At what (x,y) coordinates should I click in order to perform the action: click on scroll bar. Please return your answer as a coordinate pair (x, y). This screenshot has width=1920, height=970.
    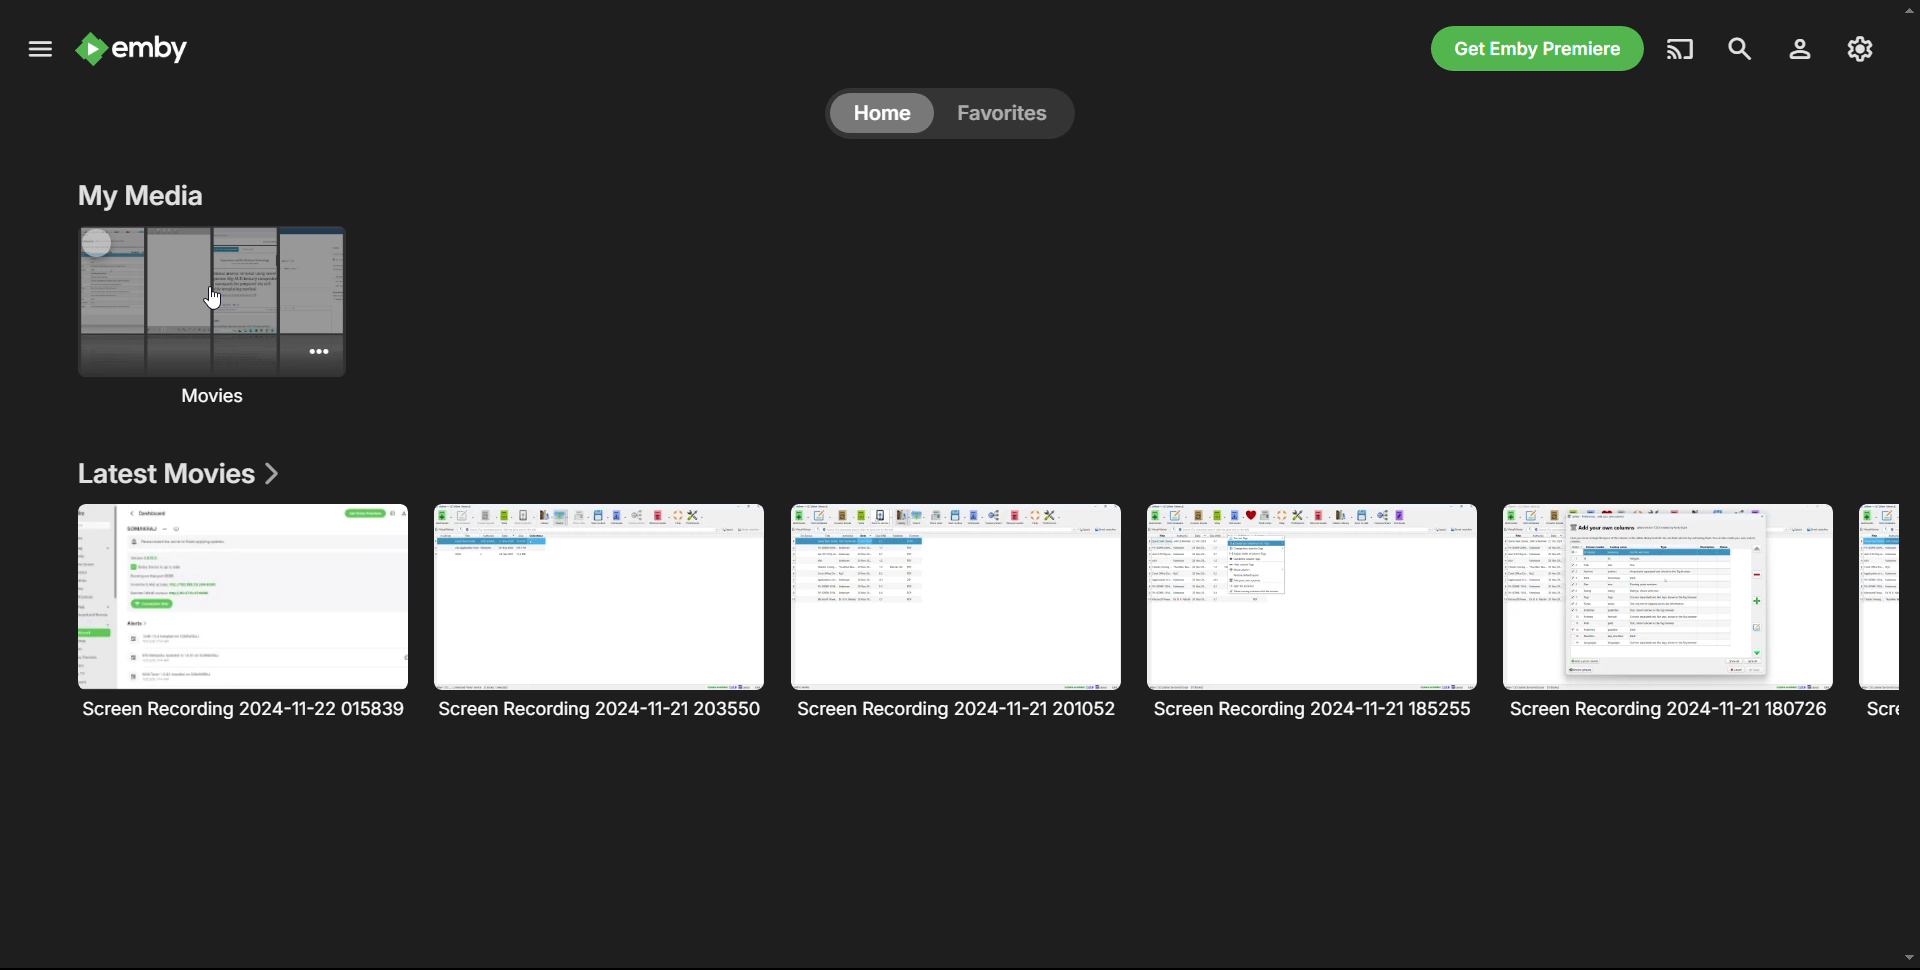
    Looking at the image, I should click on (1907, 482).